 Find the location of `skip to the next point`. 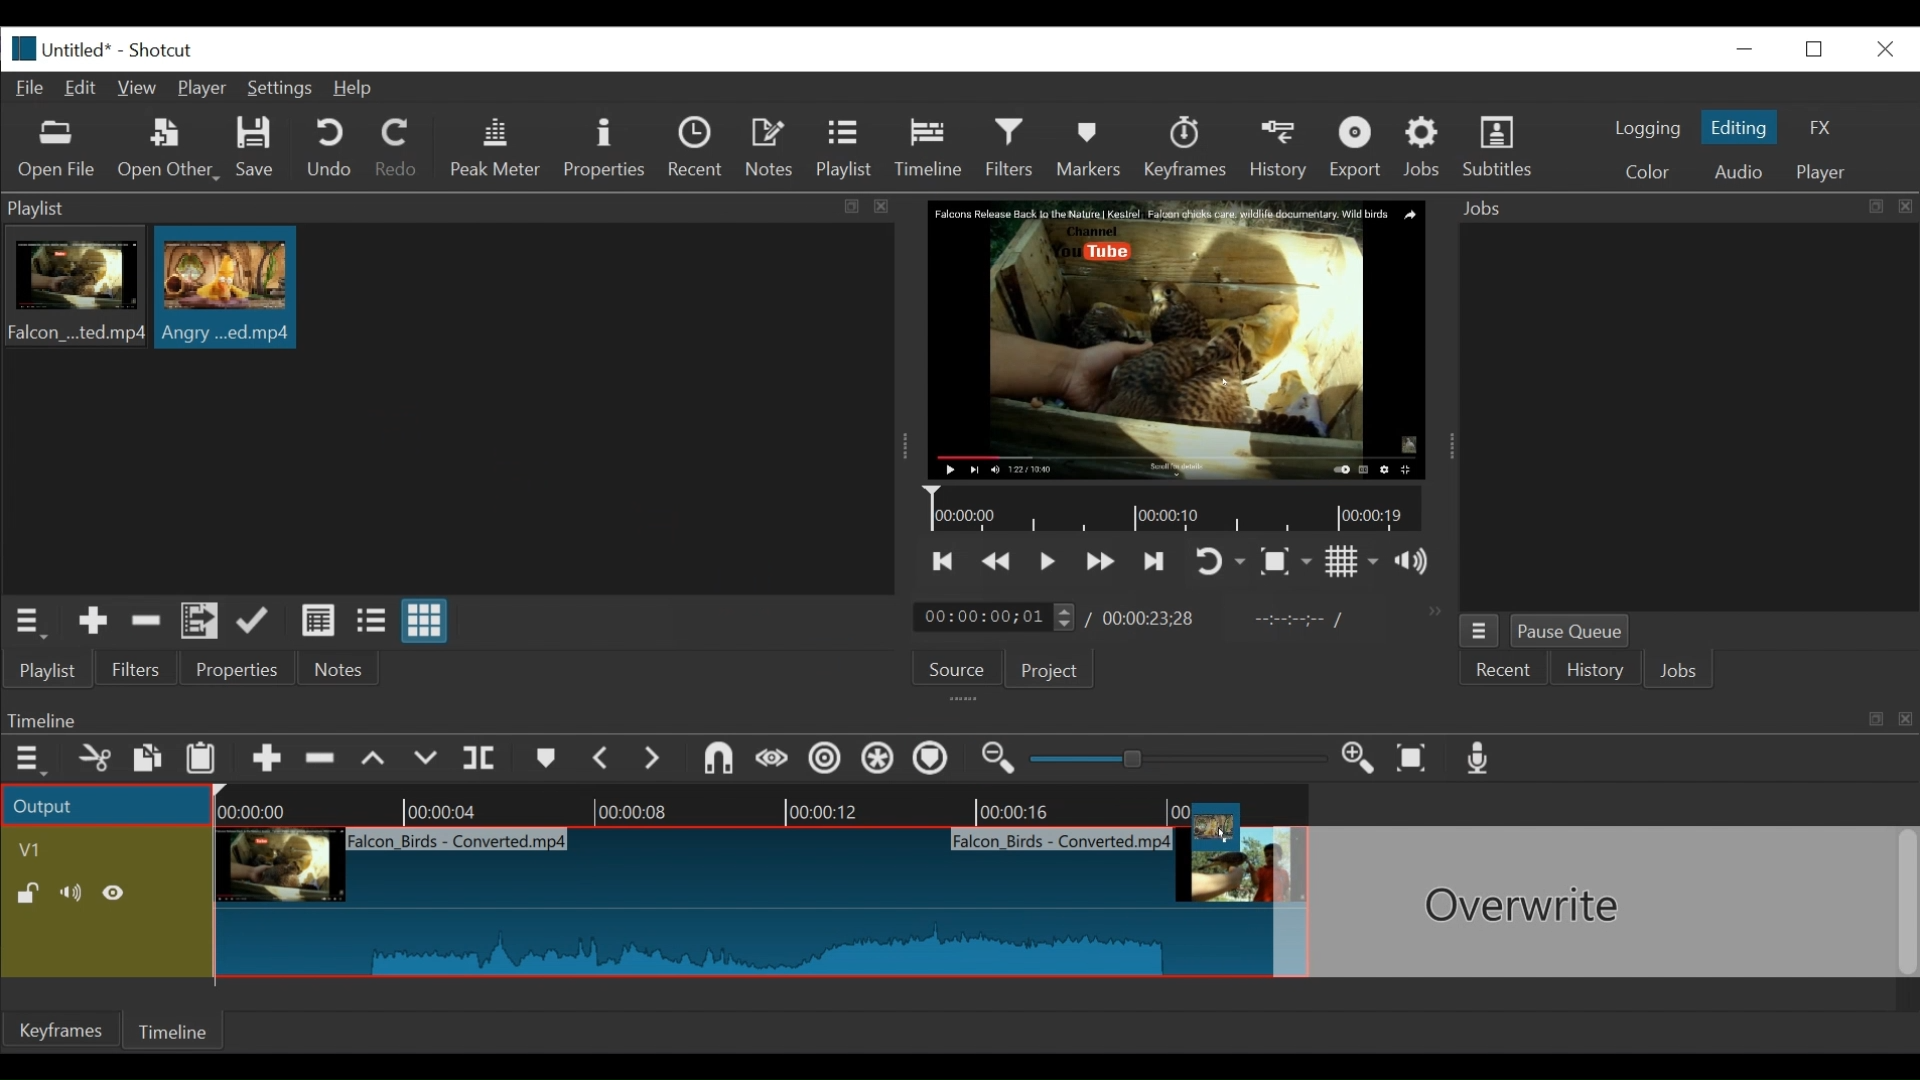

skip to the next point is located at coordinates (1157, 561).